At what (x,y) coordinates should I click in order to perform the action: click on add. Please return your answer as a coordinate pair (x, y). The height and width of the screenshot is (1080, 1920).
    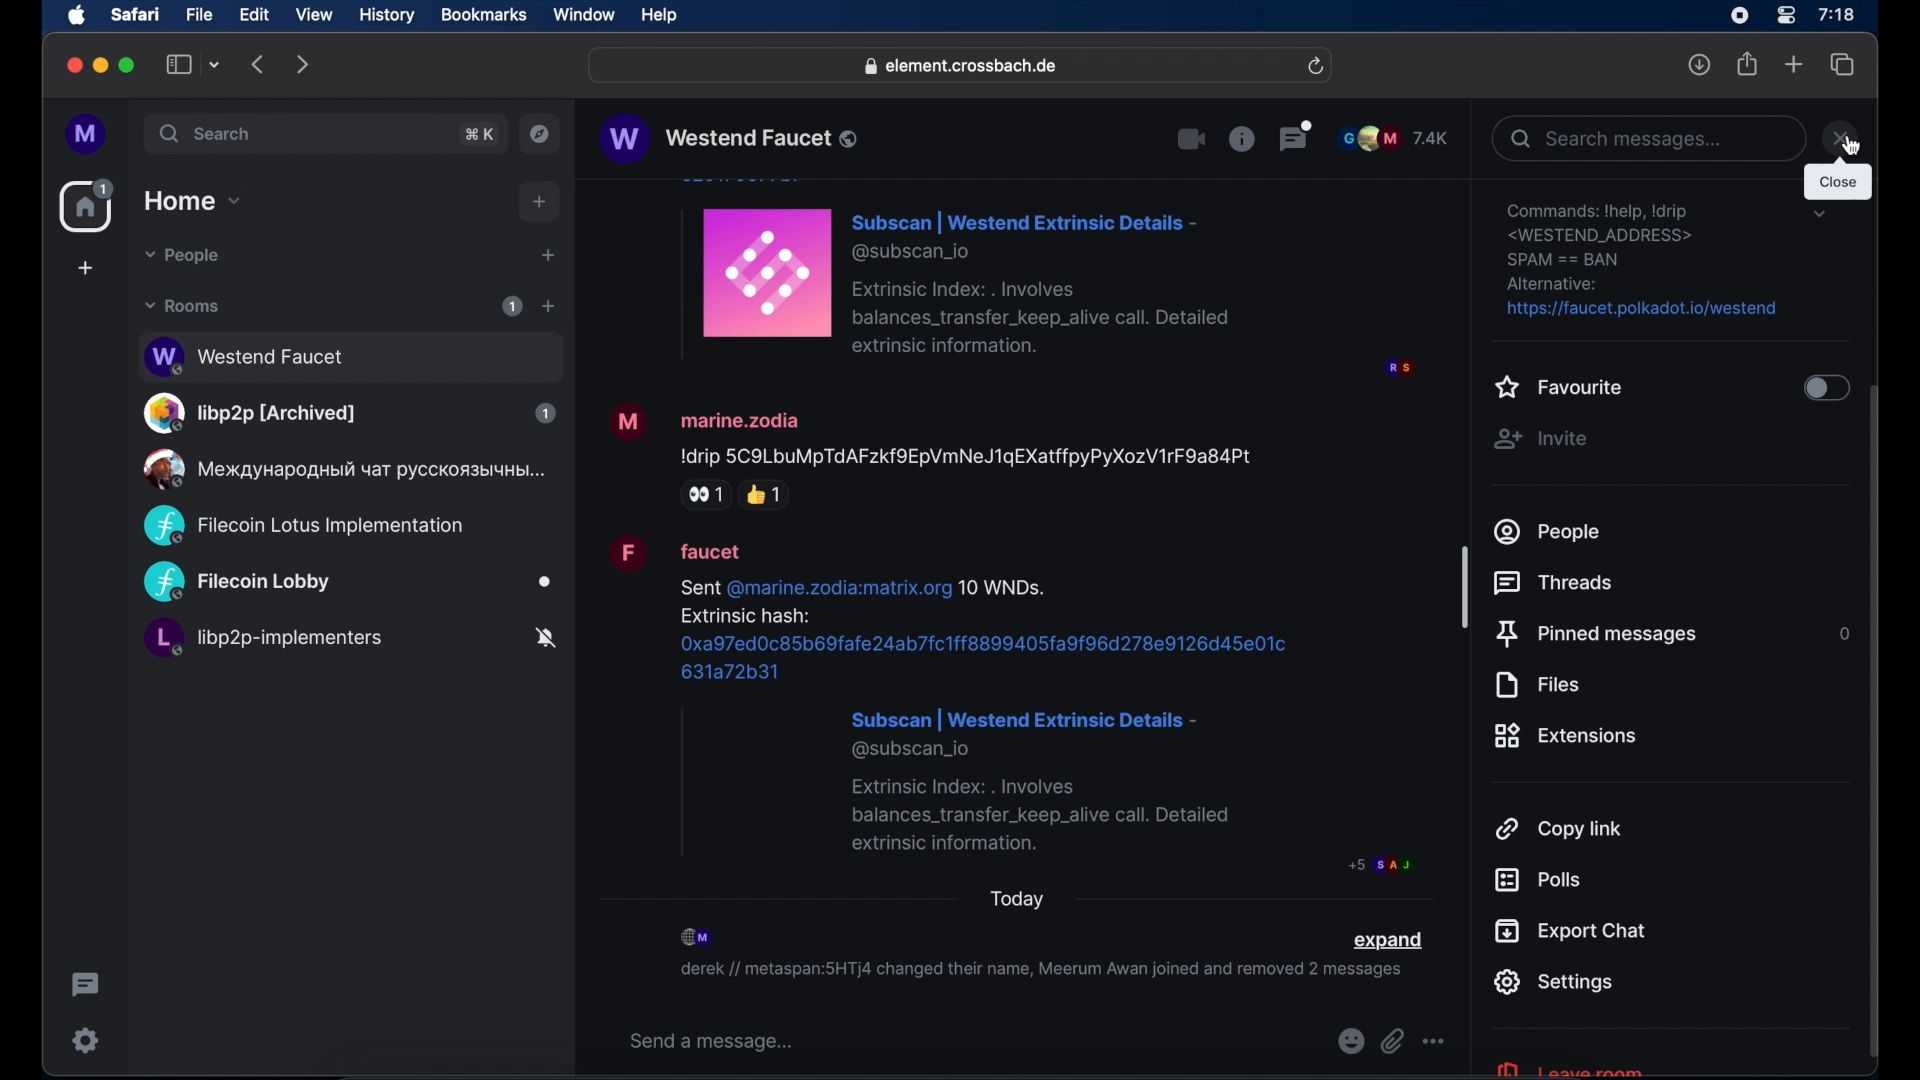
    Looking at the image, I should click on (540, 202).